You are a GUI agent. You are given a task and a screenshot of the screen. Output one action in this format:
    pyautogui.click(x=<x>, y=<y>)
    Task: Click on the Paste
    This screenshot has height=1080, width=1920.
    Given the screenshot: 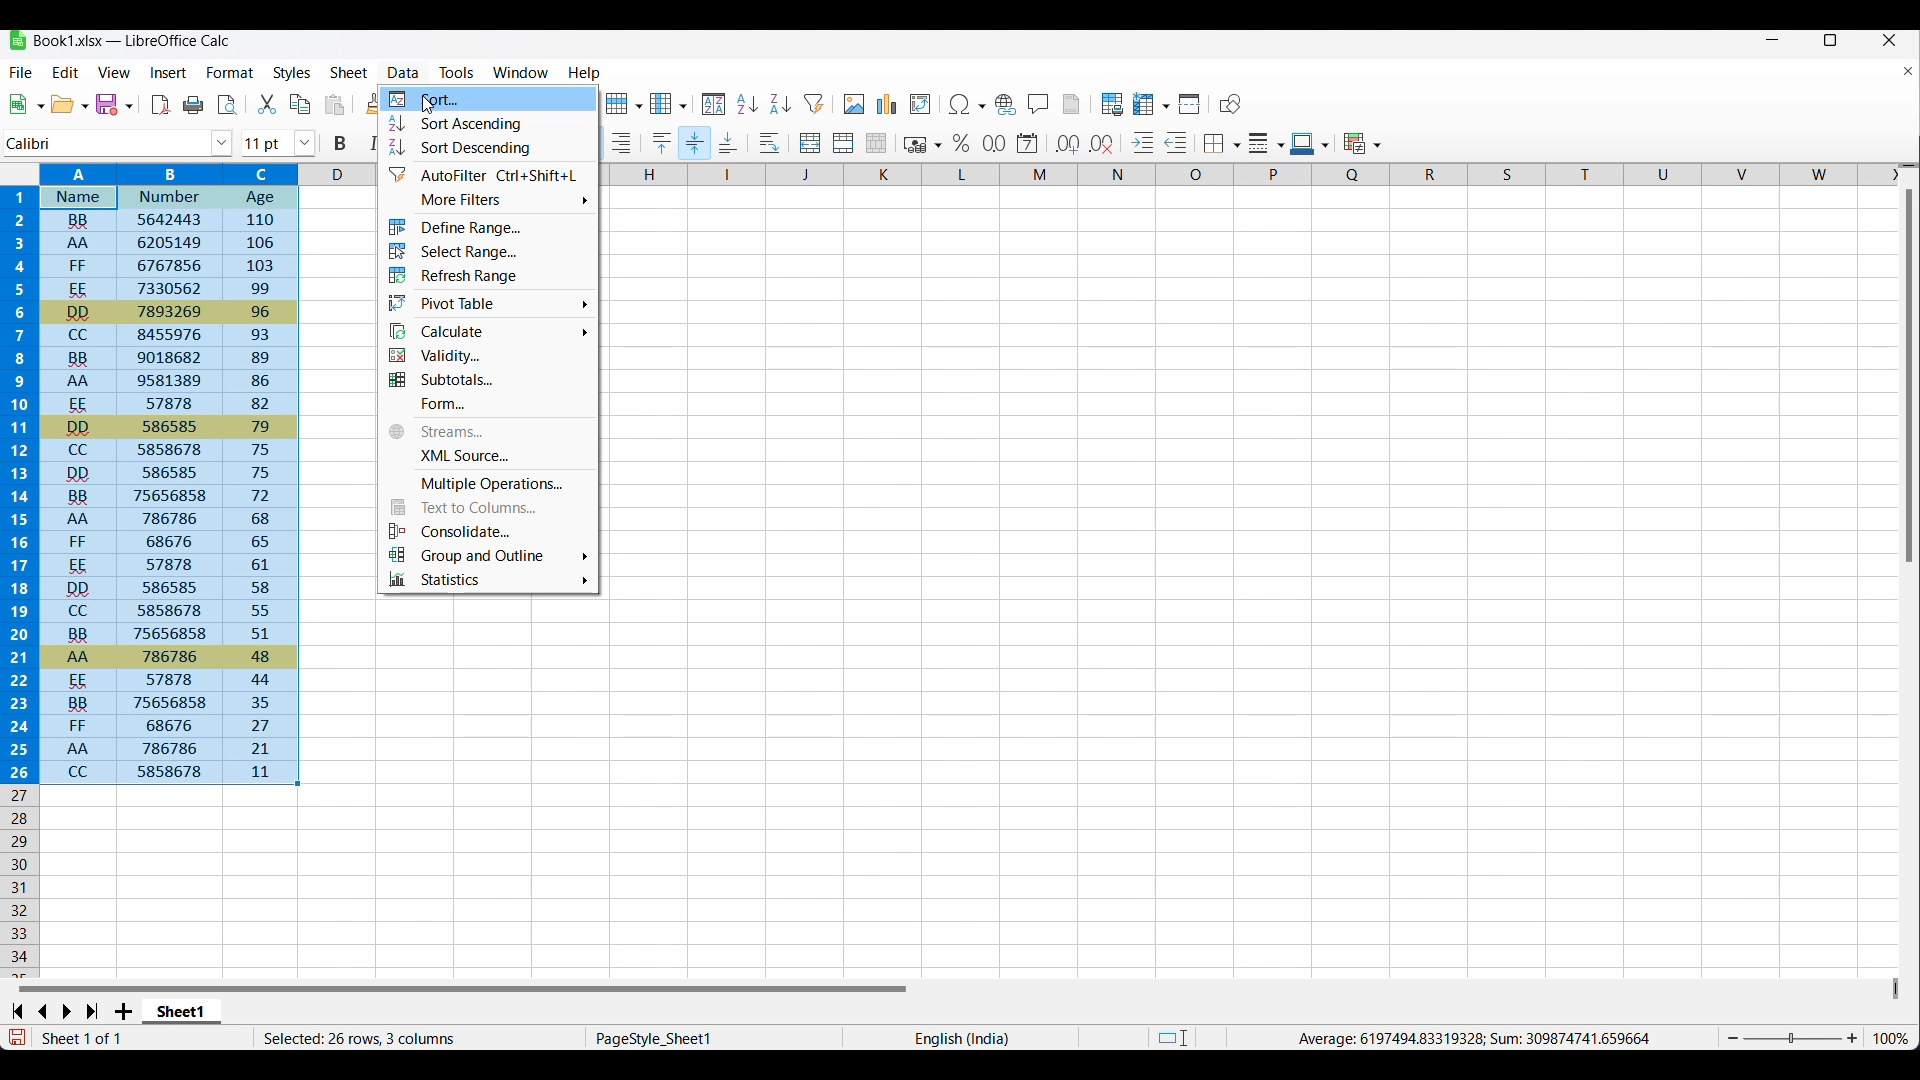 What is the action you would take?
    pyautogui.click(x=335, y=104)
    